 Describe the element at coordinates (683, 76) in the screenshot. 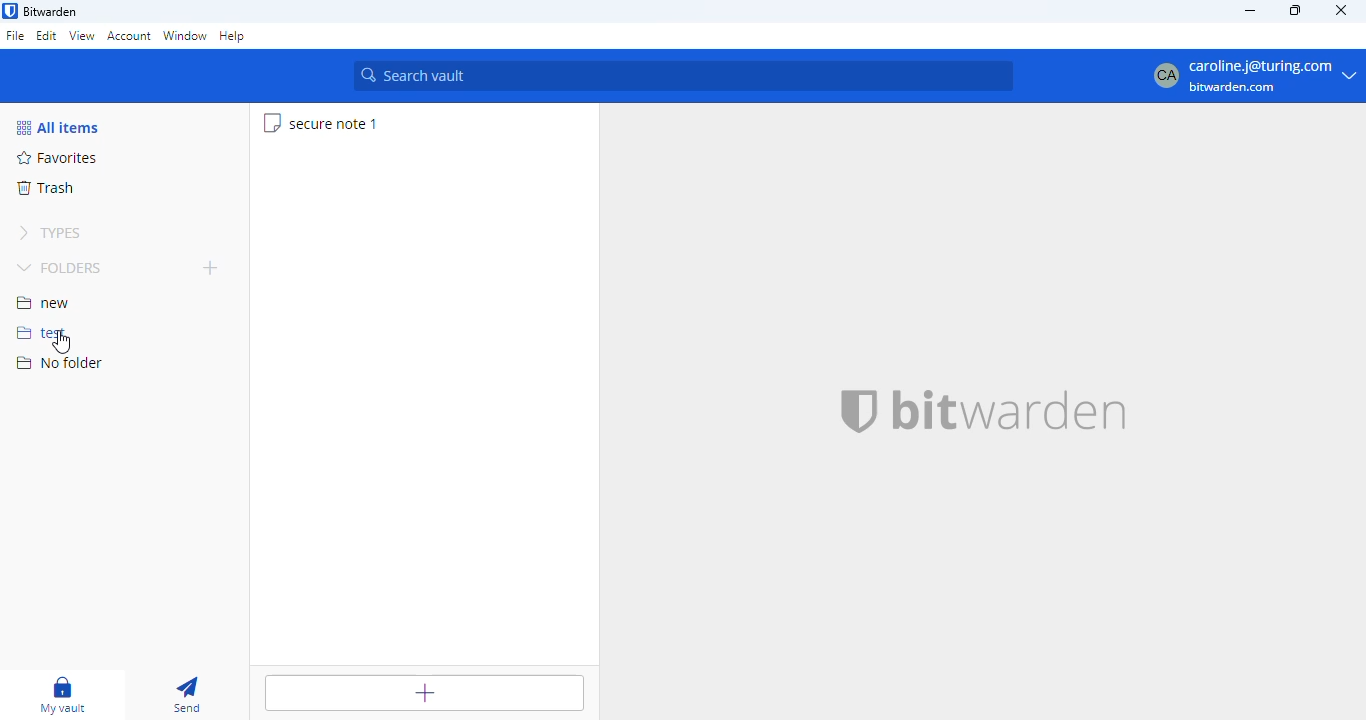

I see `search vault` at that location.